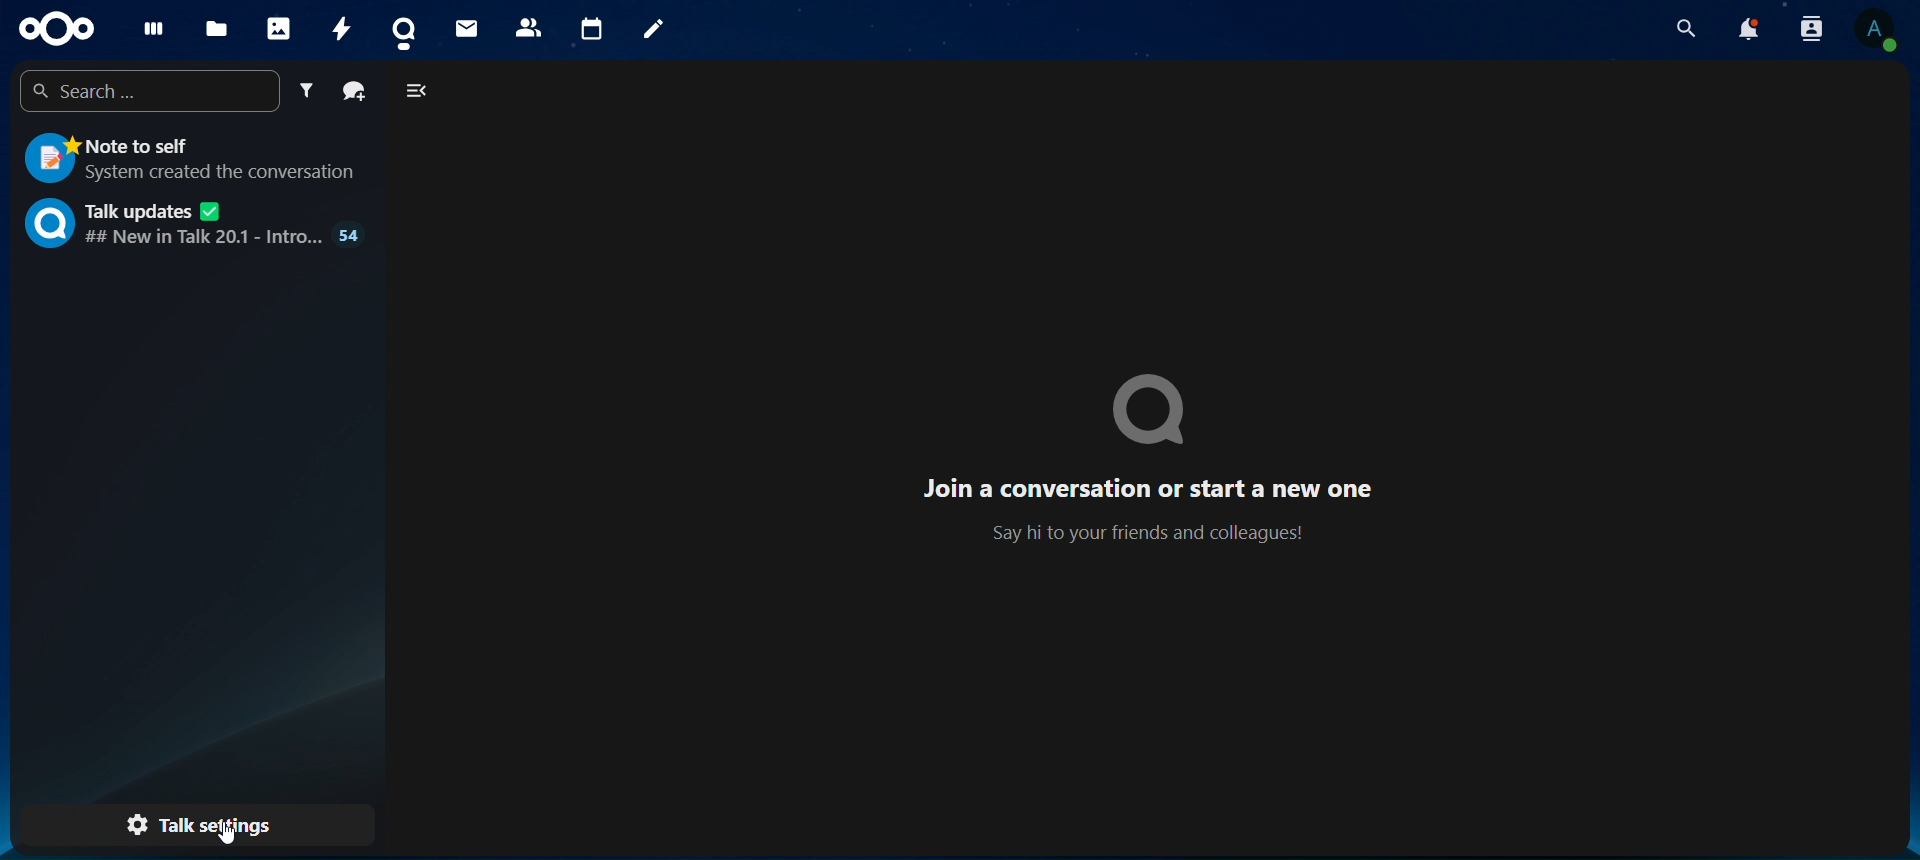 This screenshot has width=1920, height=860. Describe the element at coordinates (354, 88) in the screenshot. I see `create a group` at that location.